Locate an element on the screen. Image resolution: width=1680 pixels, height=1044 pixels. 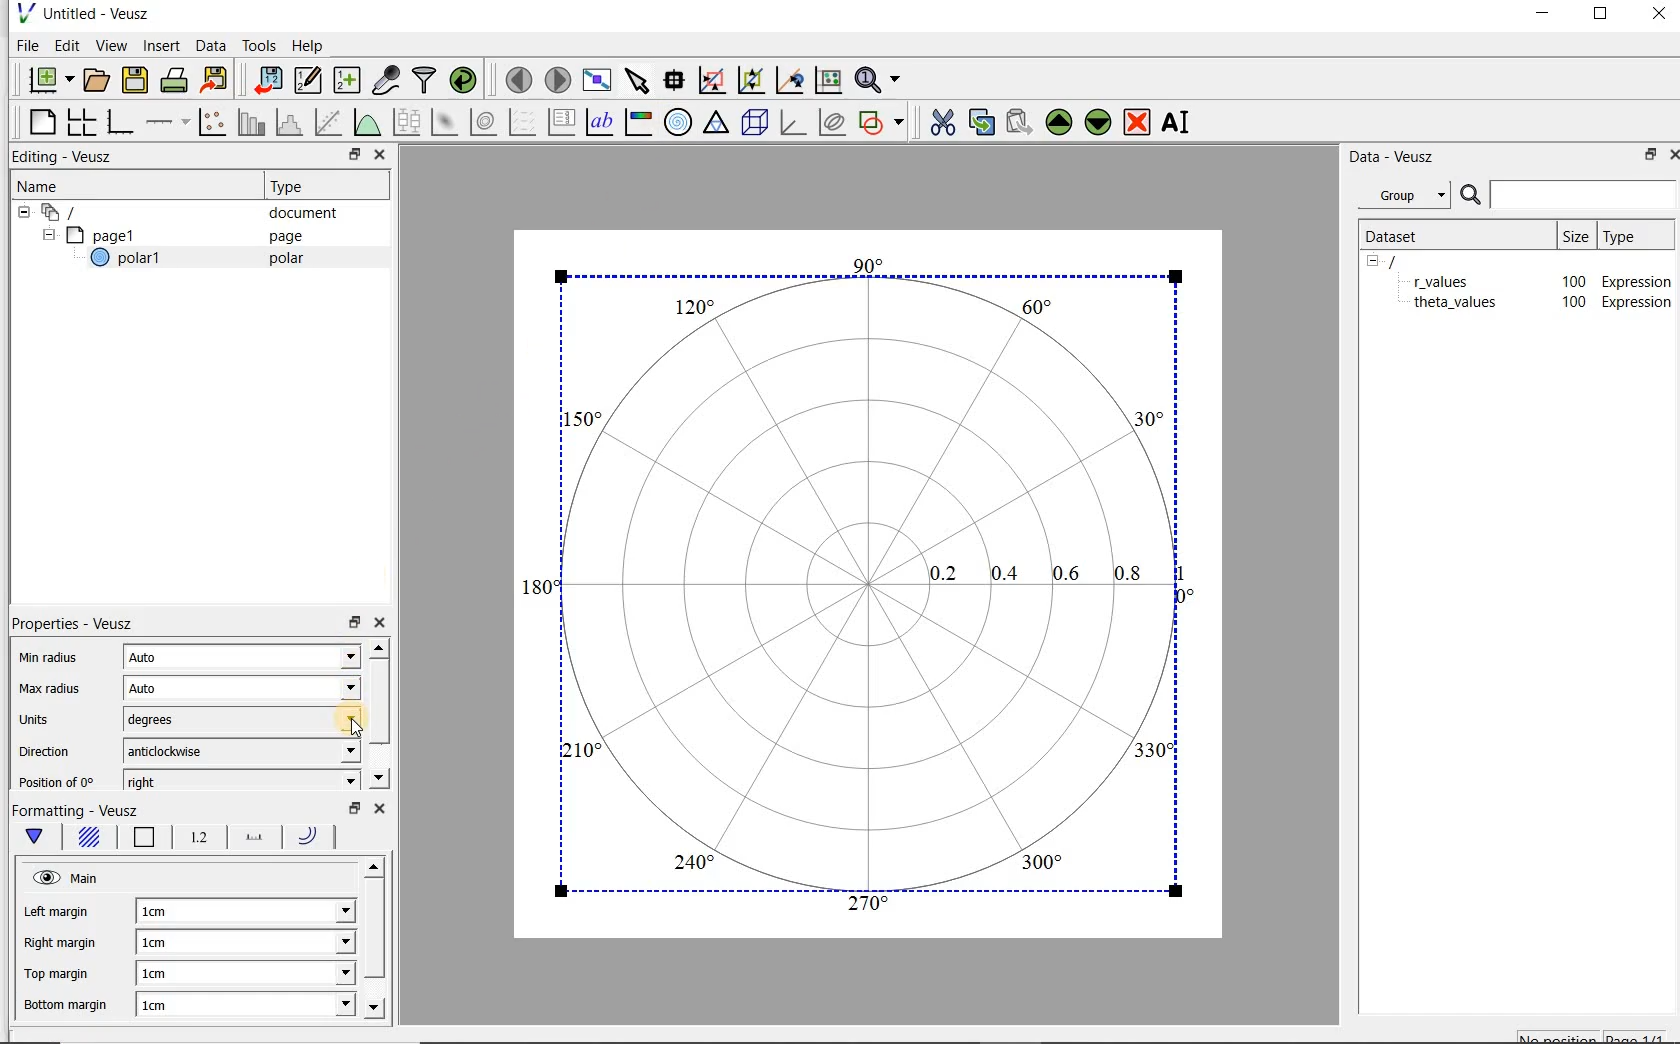
move to the previous page is located at coordinates (520, 77).